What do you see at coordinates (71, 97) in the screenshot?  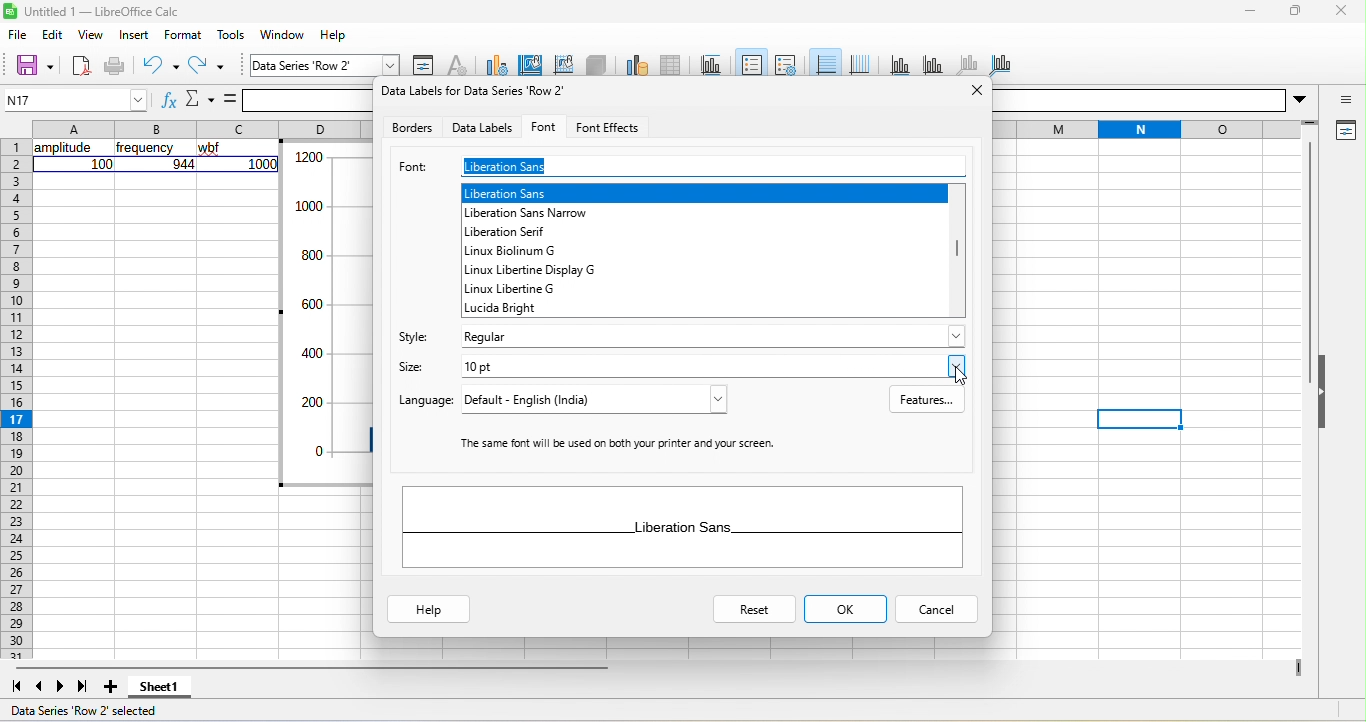 I see `N17` at bounding box center [71, 97].